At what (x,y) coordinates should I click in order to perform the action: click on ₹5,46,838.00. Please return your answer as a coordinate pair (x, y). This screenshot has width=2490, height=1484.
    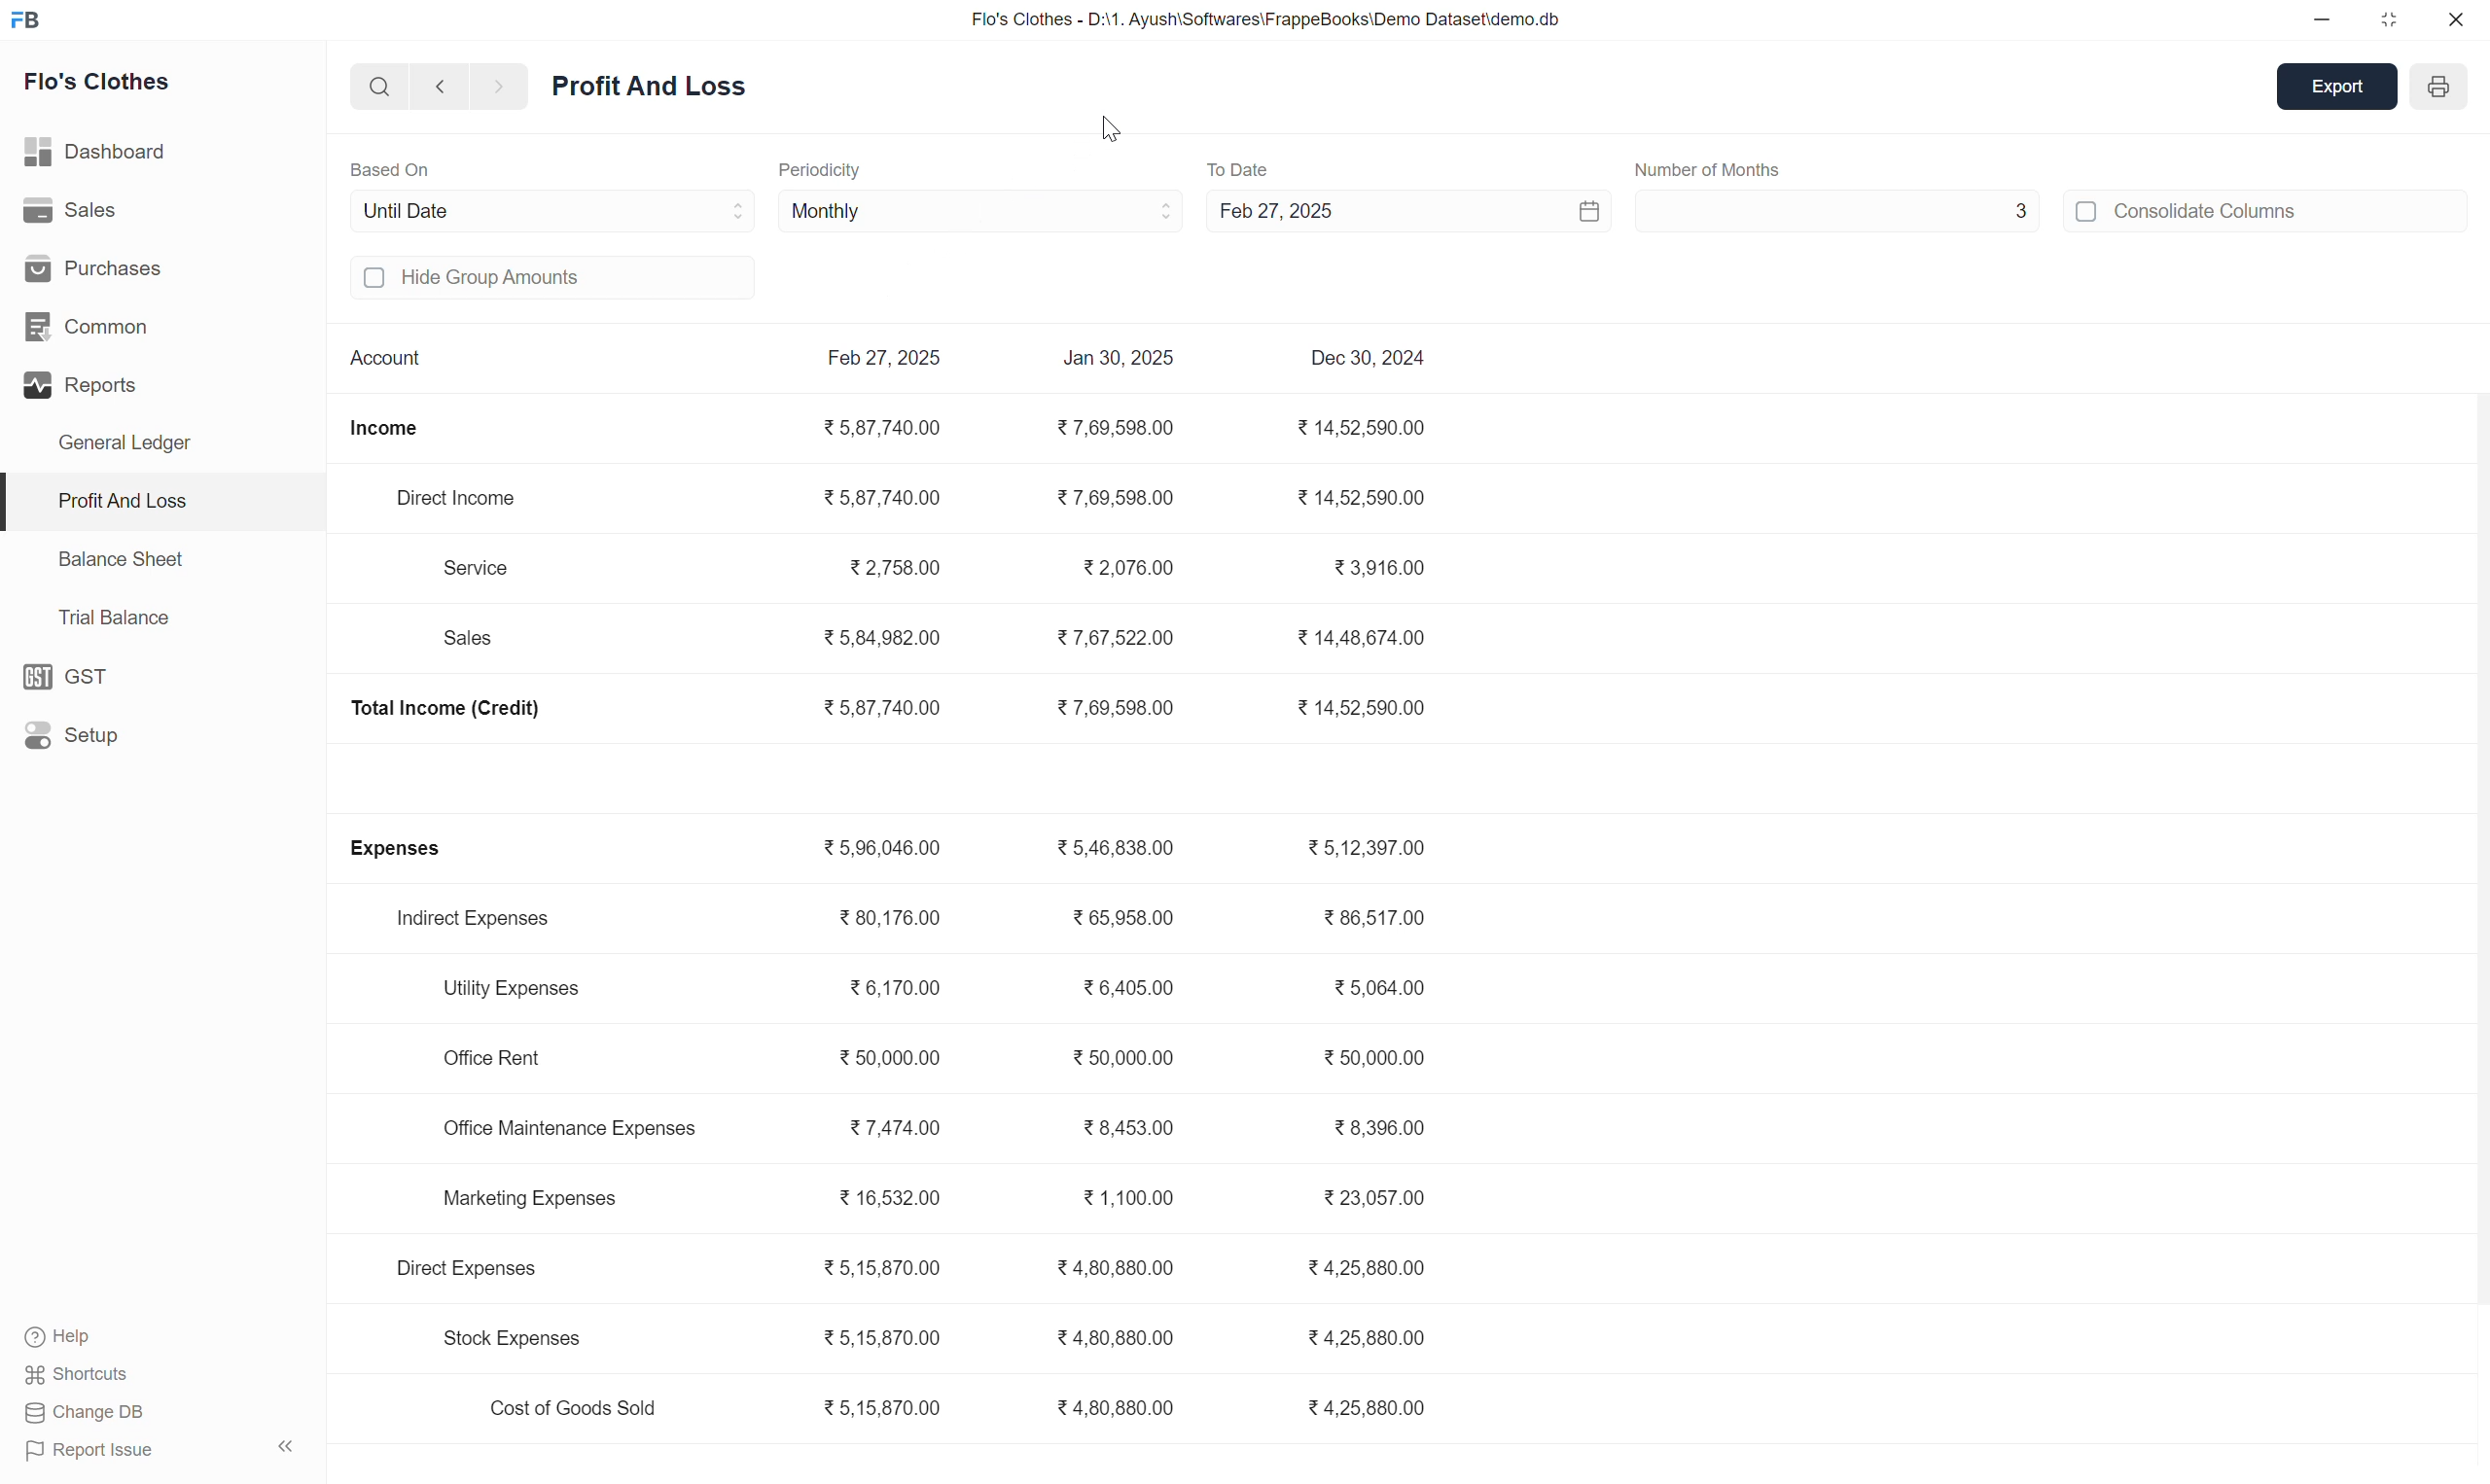
    Looking at the image, I should click on (1116, 852).